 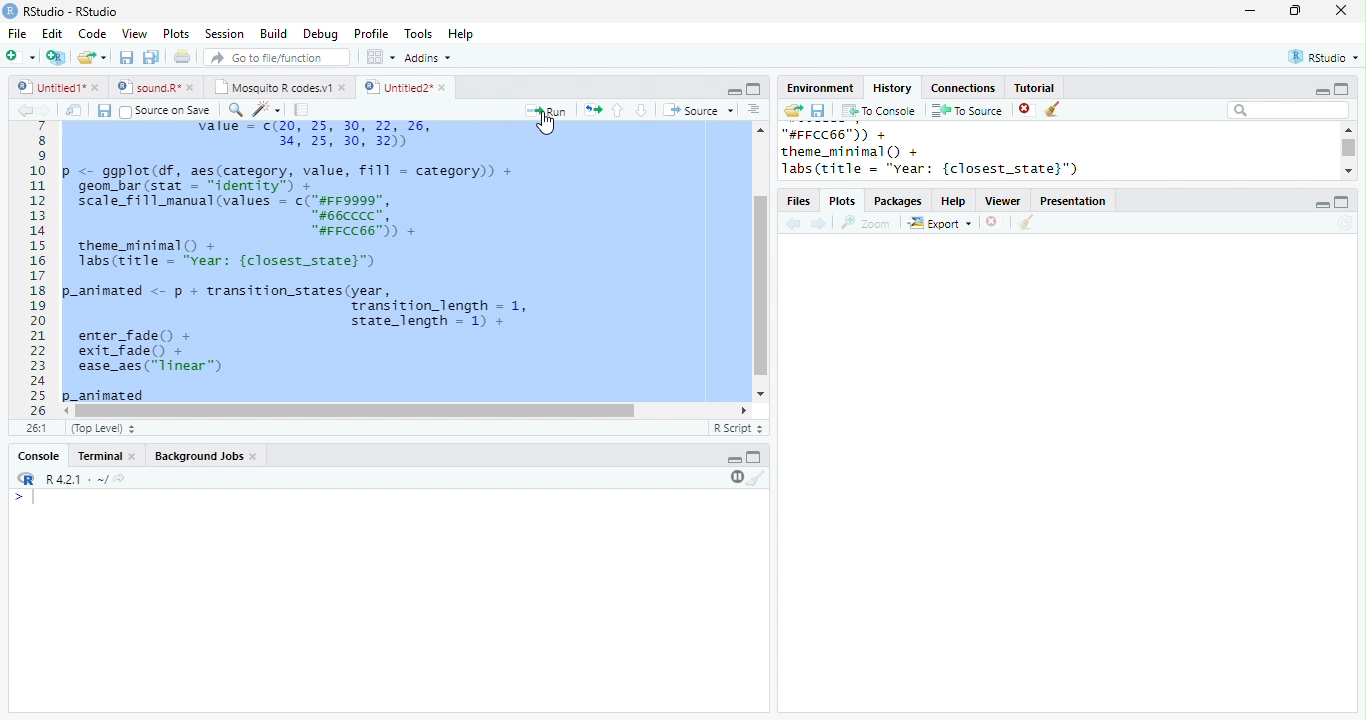 What do you see at coordinates (98, 456) in the screenshot?
I see `Terminal` at bounding box center [98, 456].